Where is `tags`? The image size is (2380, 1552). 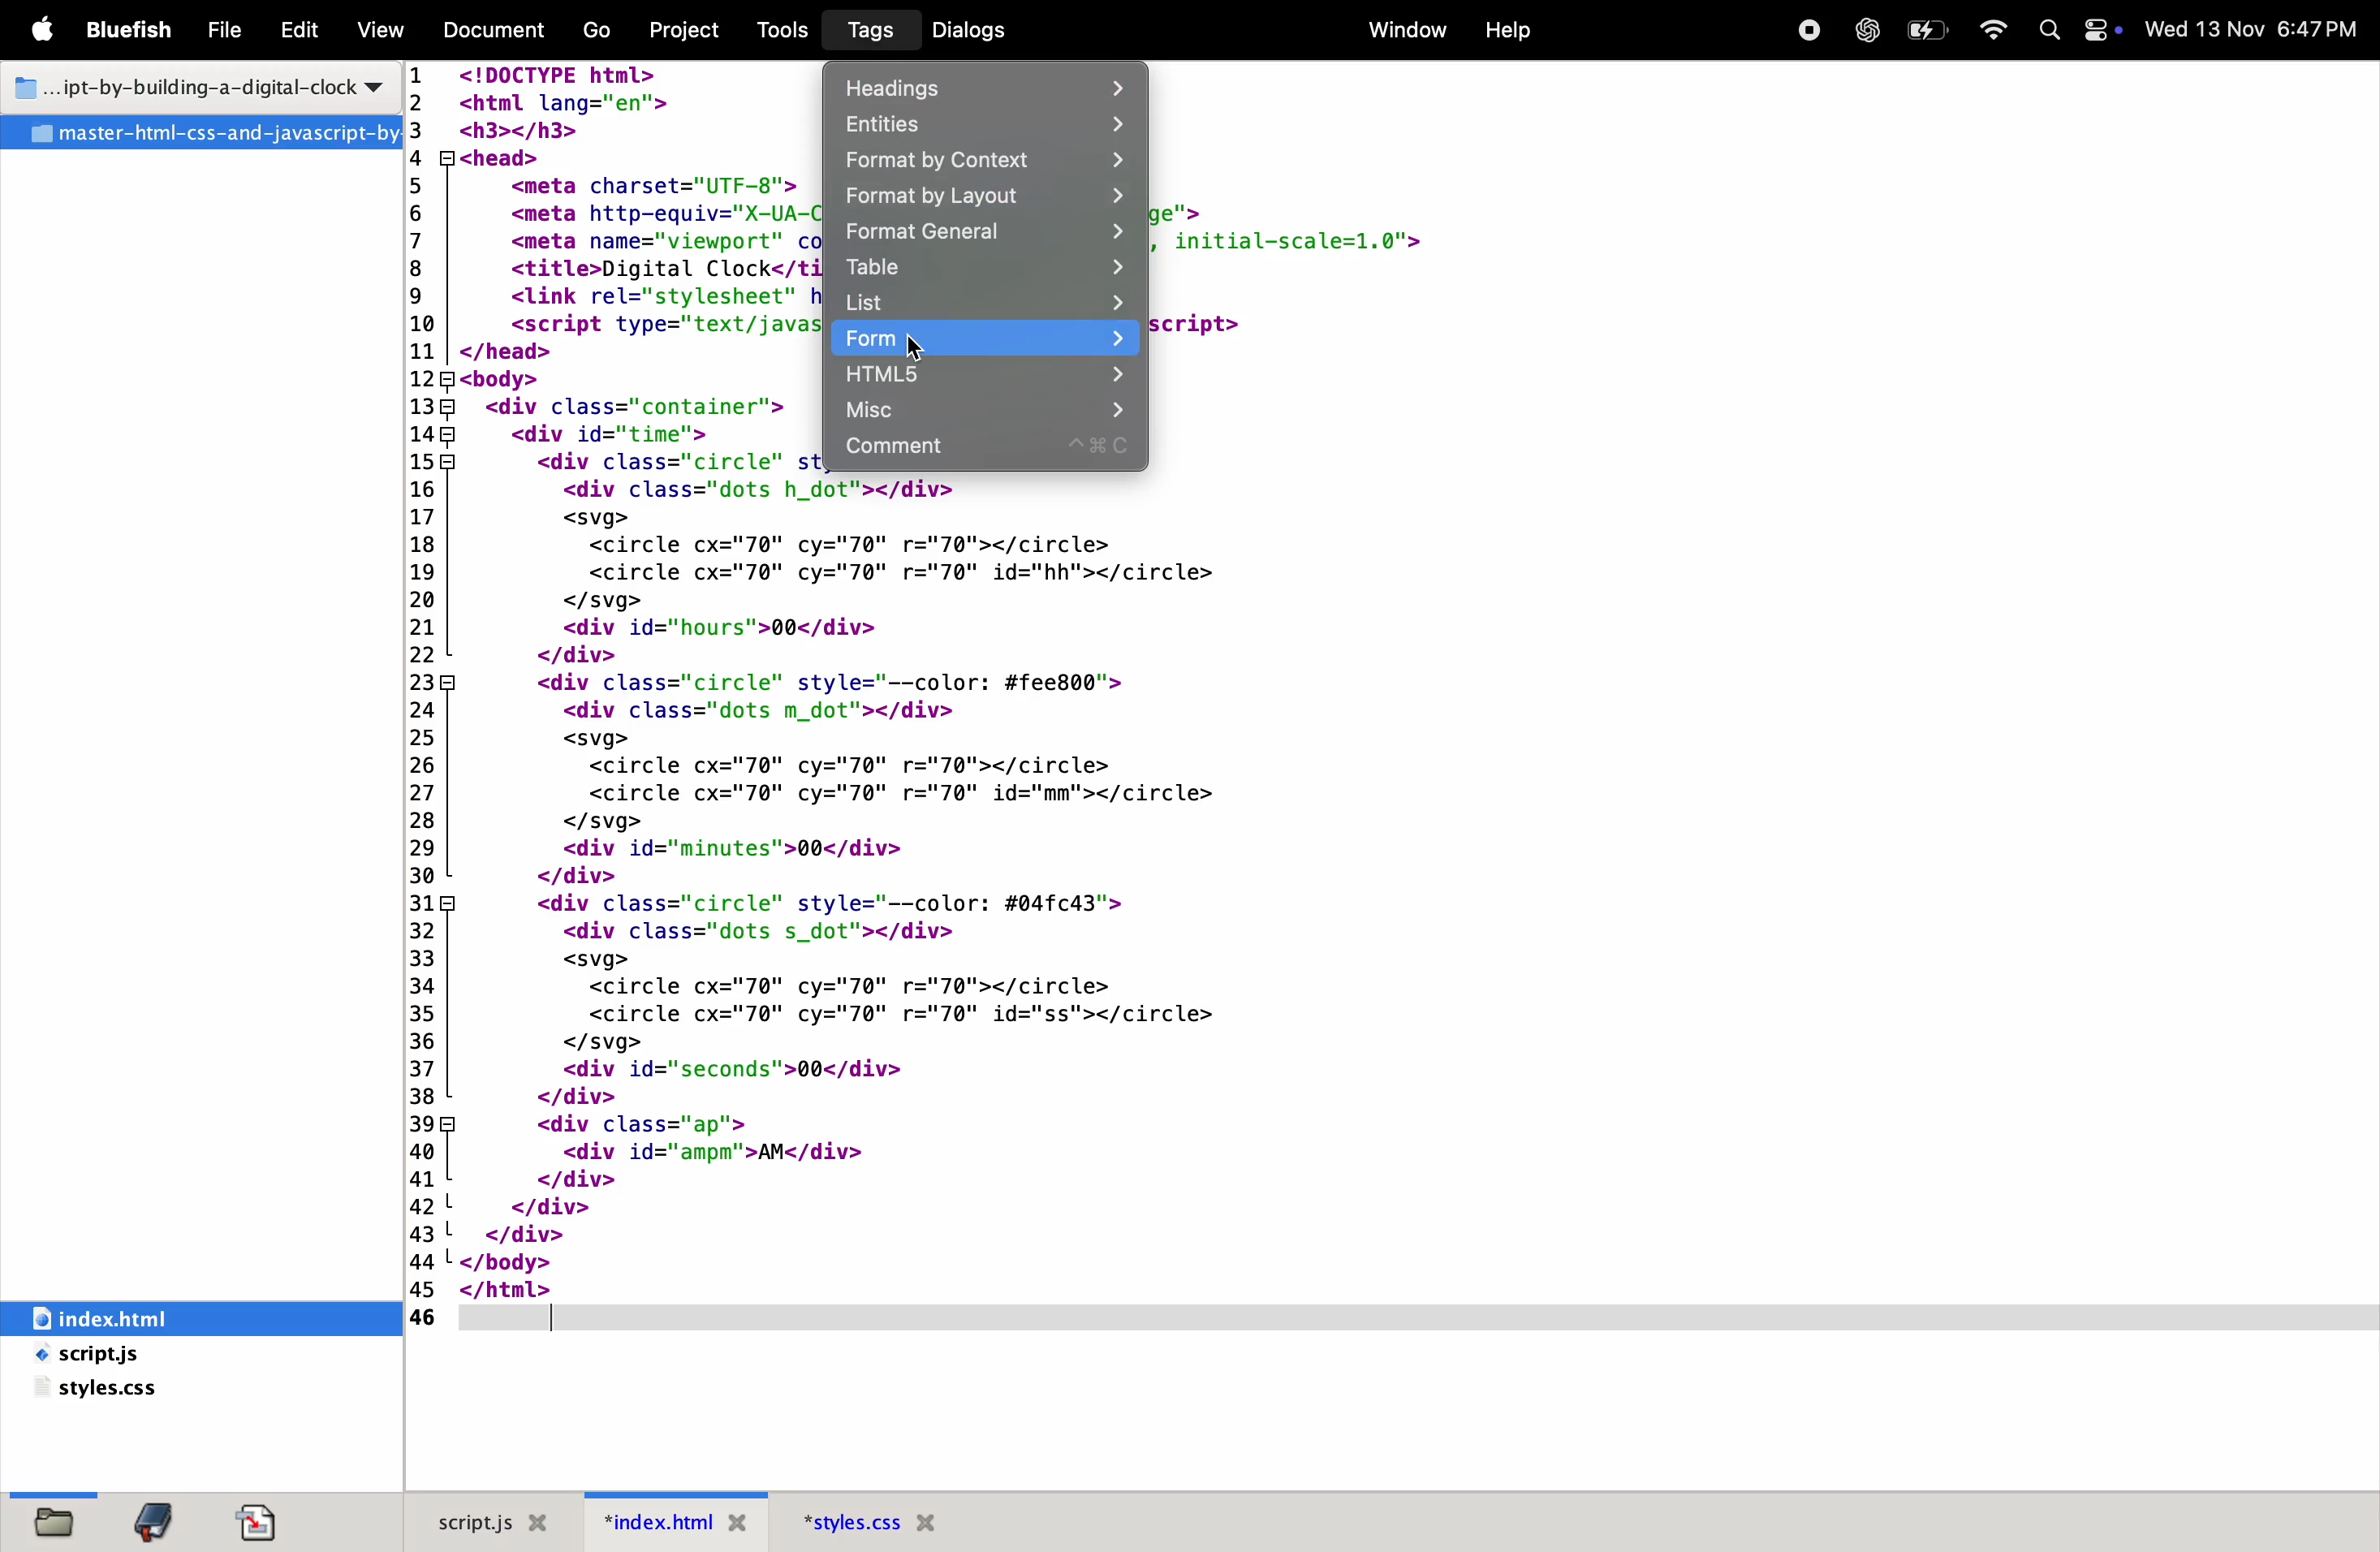 tags is located at coordinates (863, 33).